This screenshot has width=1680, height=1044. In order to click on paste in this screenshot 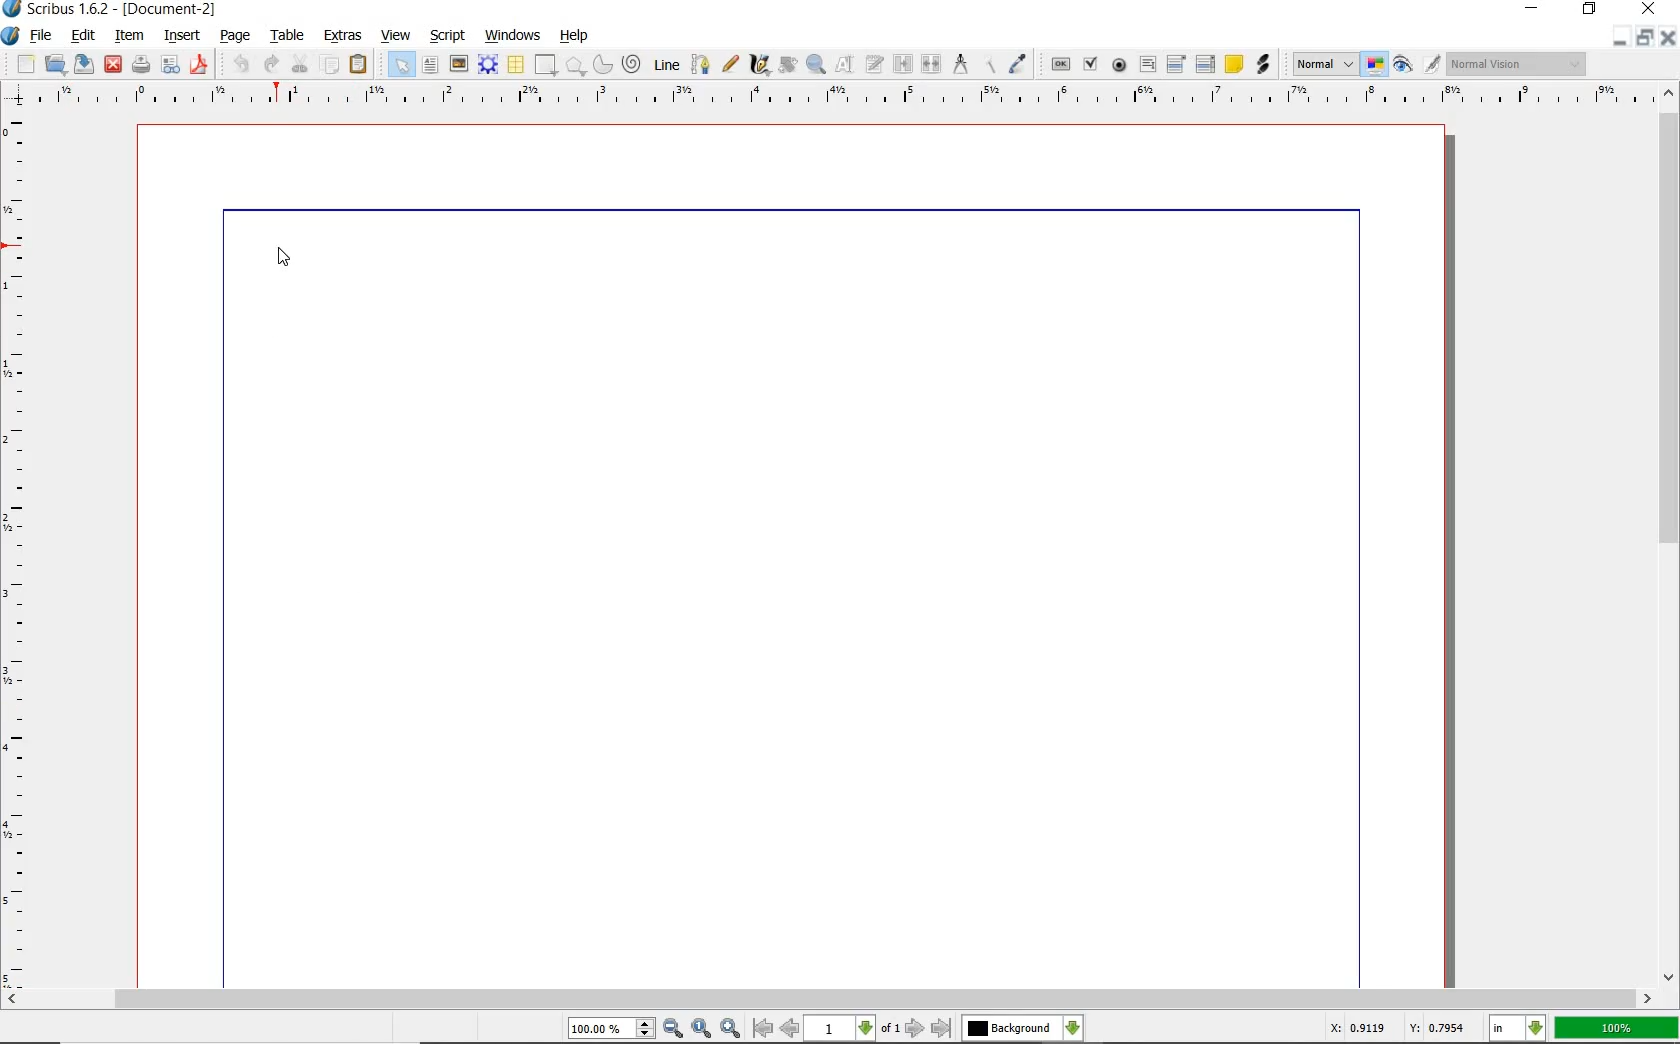, I will do `click(359, 66)`.